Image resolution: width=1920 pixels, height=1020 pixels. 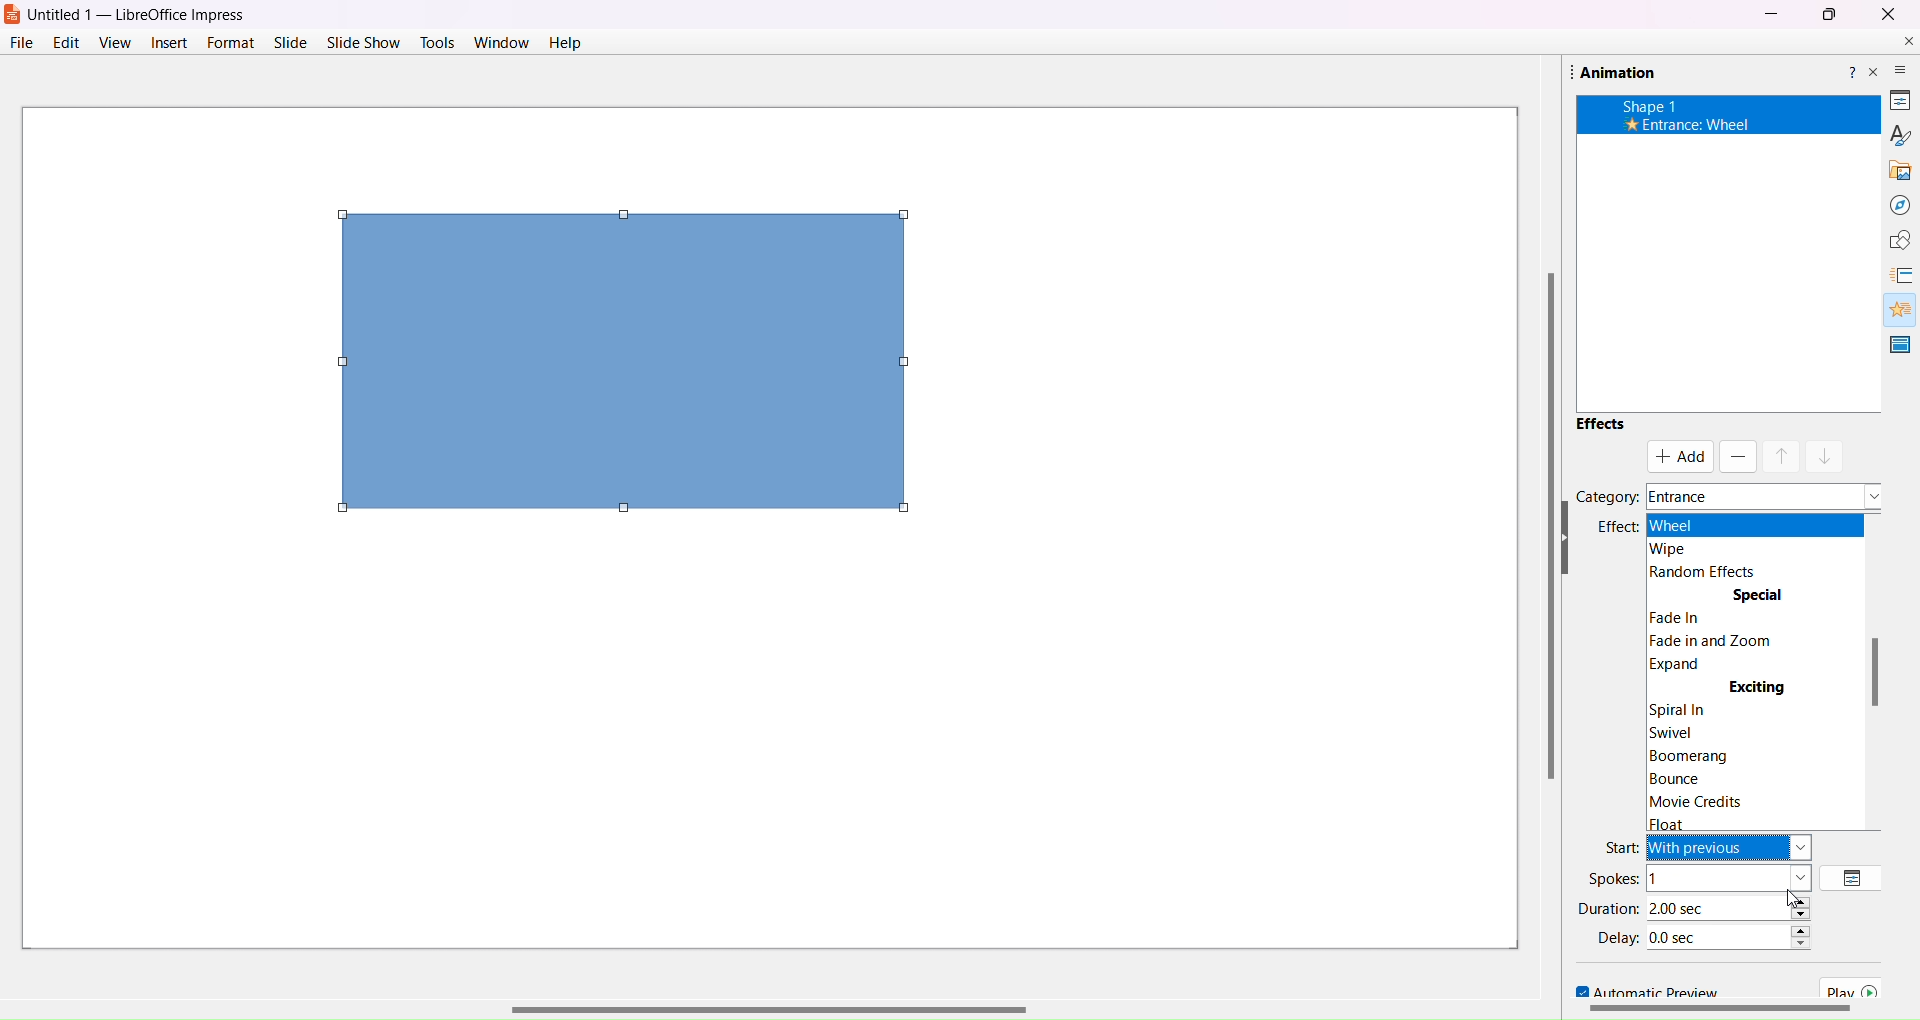 What do you see at coordinates (1607, 495) in the screenshot?
I see `Category` at bounding box center [1607, 495].